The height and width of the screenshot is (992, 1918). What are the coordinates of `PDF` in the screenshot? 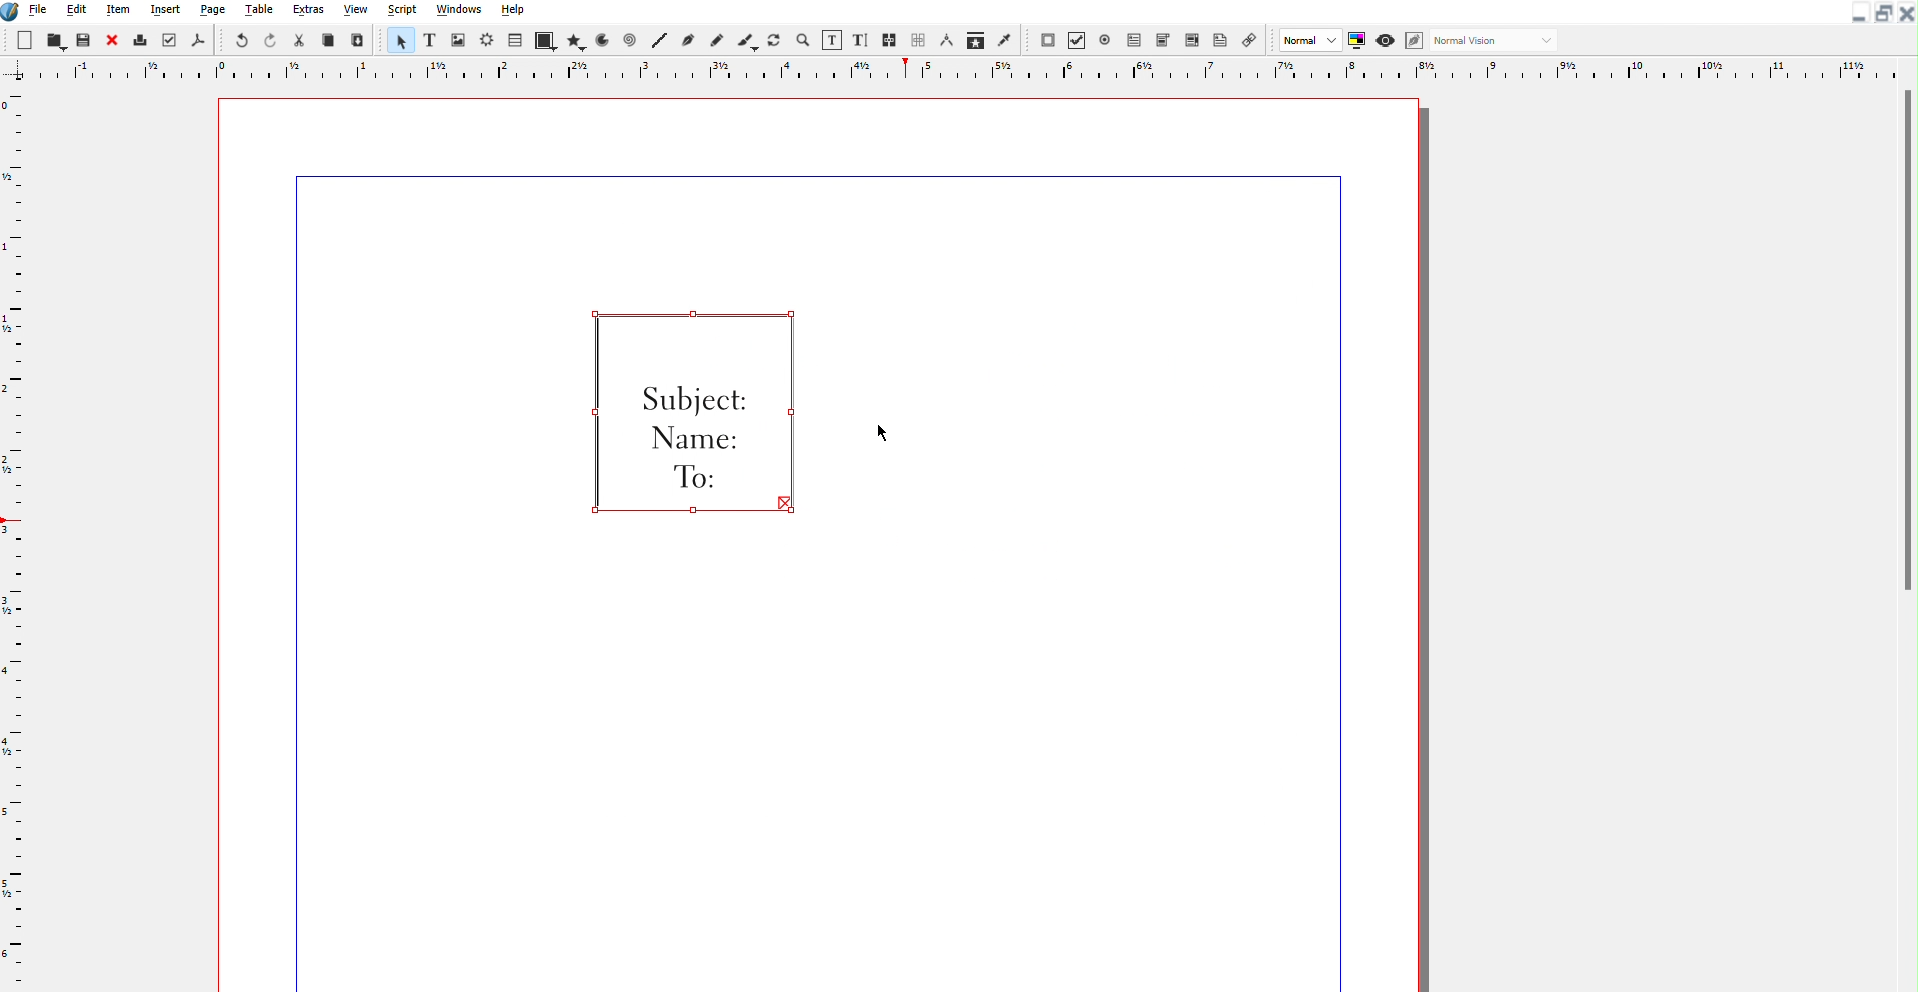 It's located at (195, 40).